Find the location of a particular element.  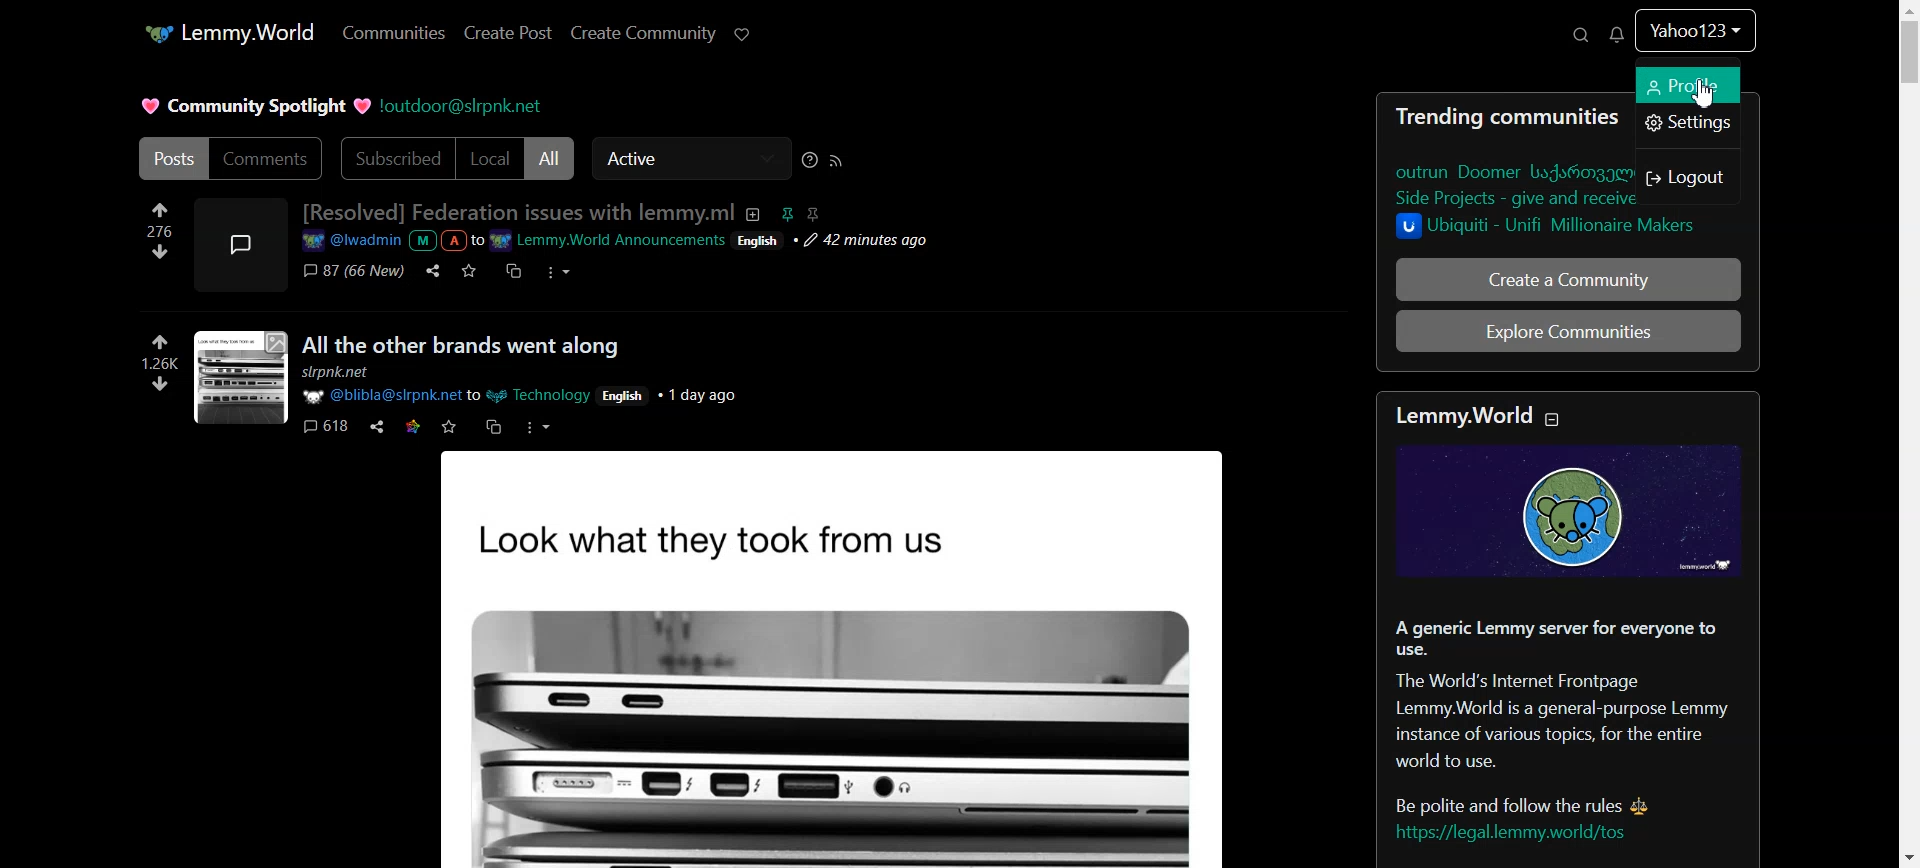

Posts is located at coordinates (170, 158).